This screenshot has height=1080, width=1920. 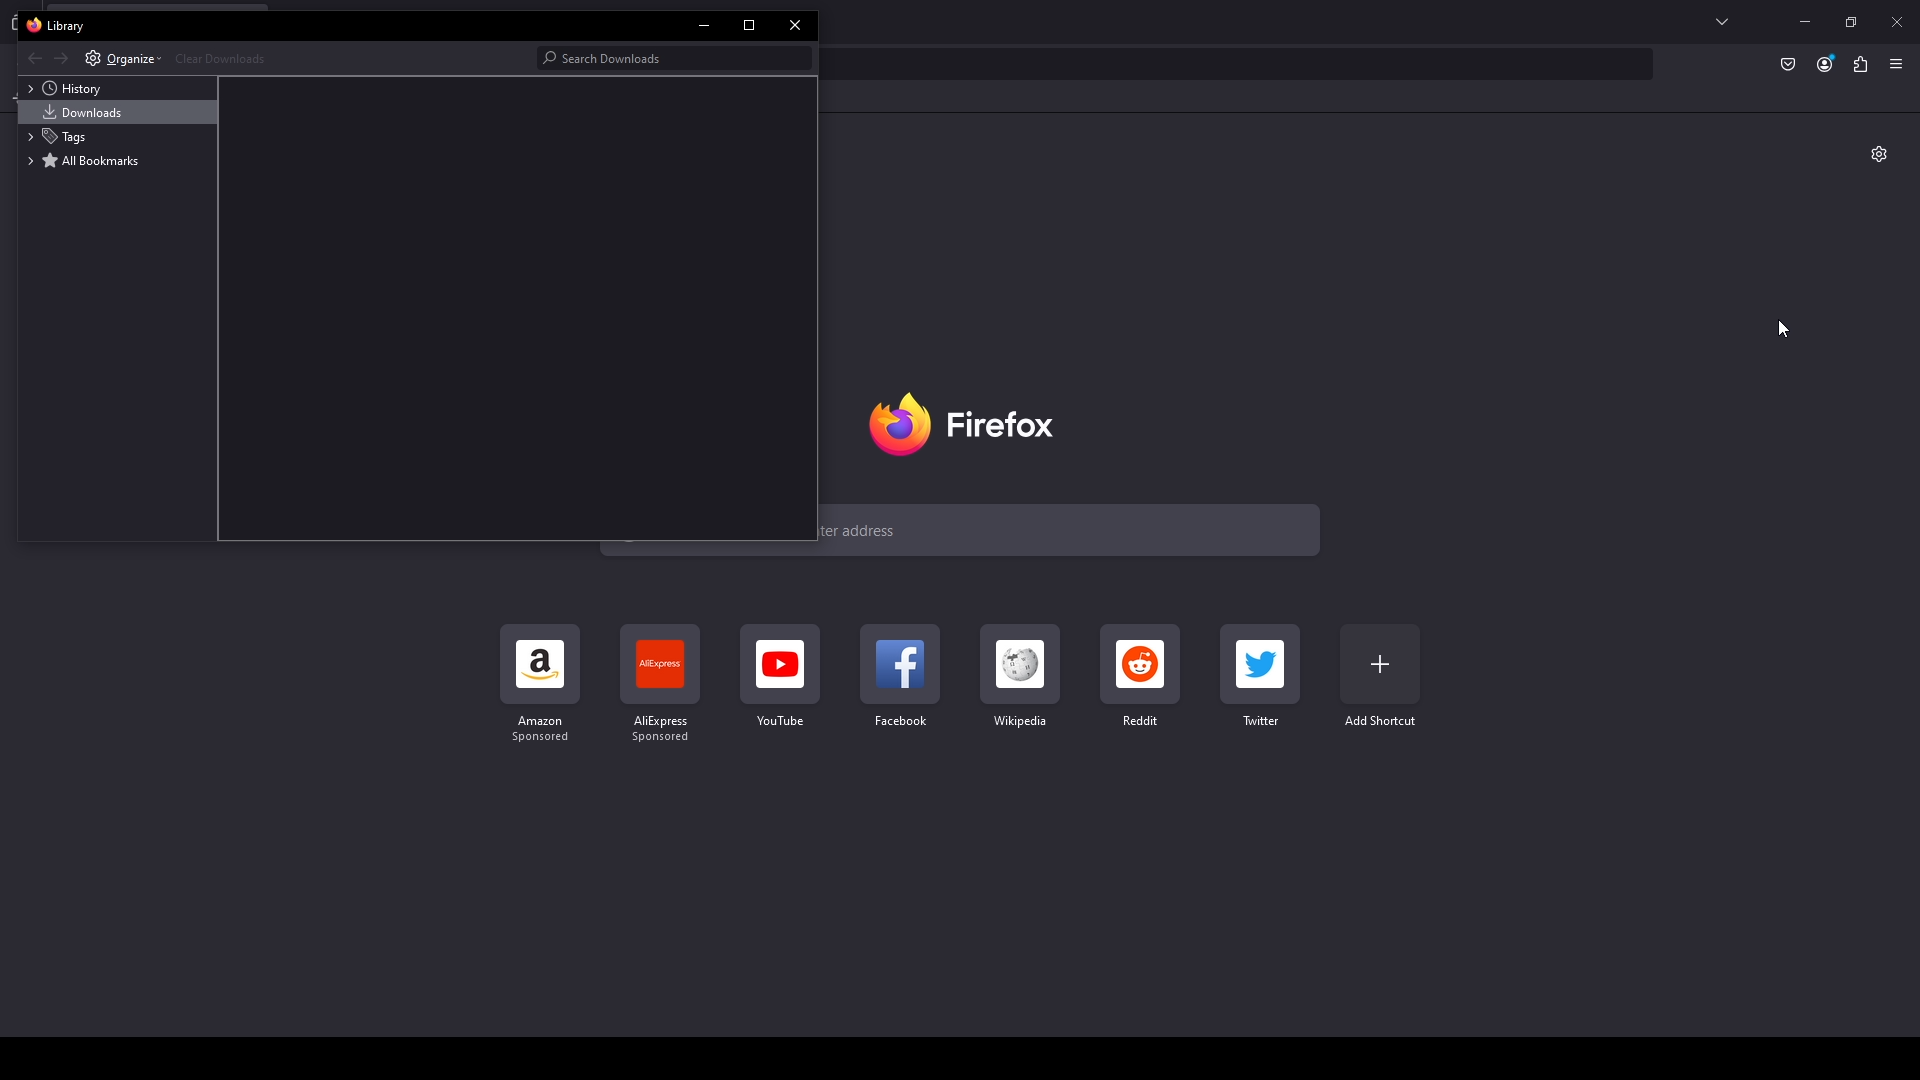 What do you see at coordinates (543, 684) in the screenshot?
I see `Amazon sponsored` at bounding box center [543, 684].